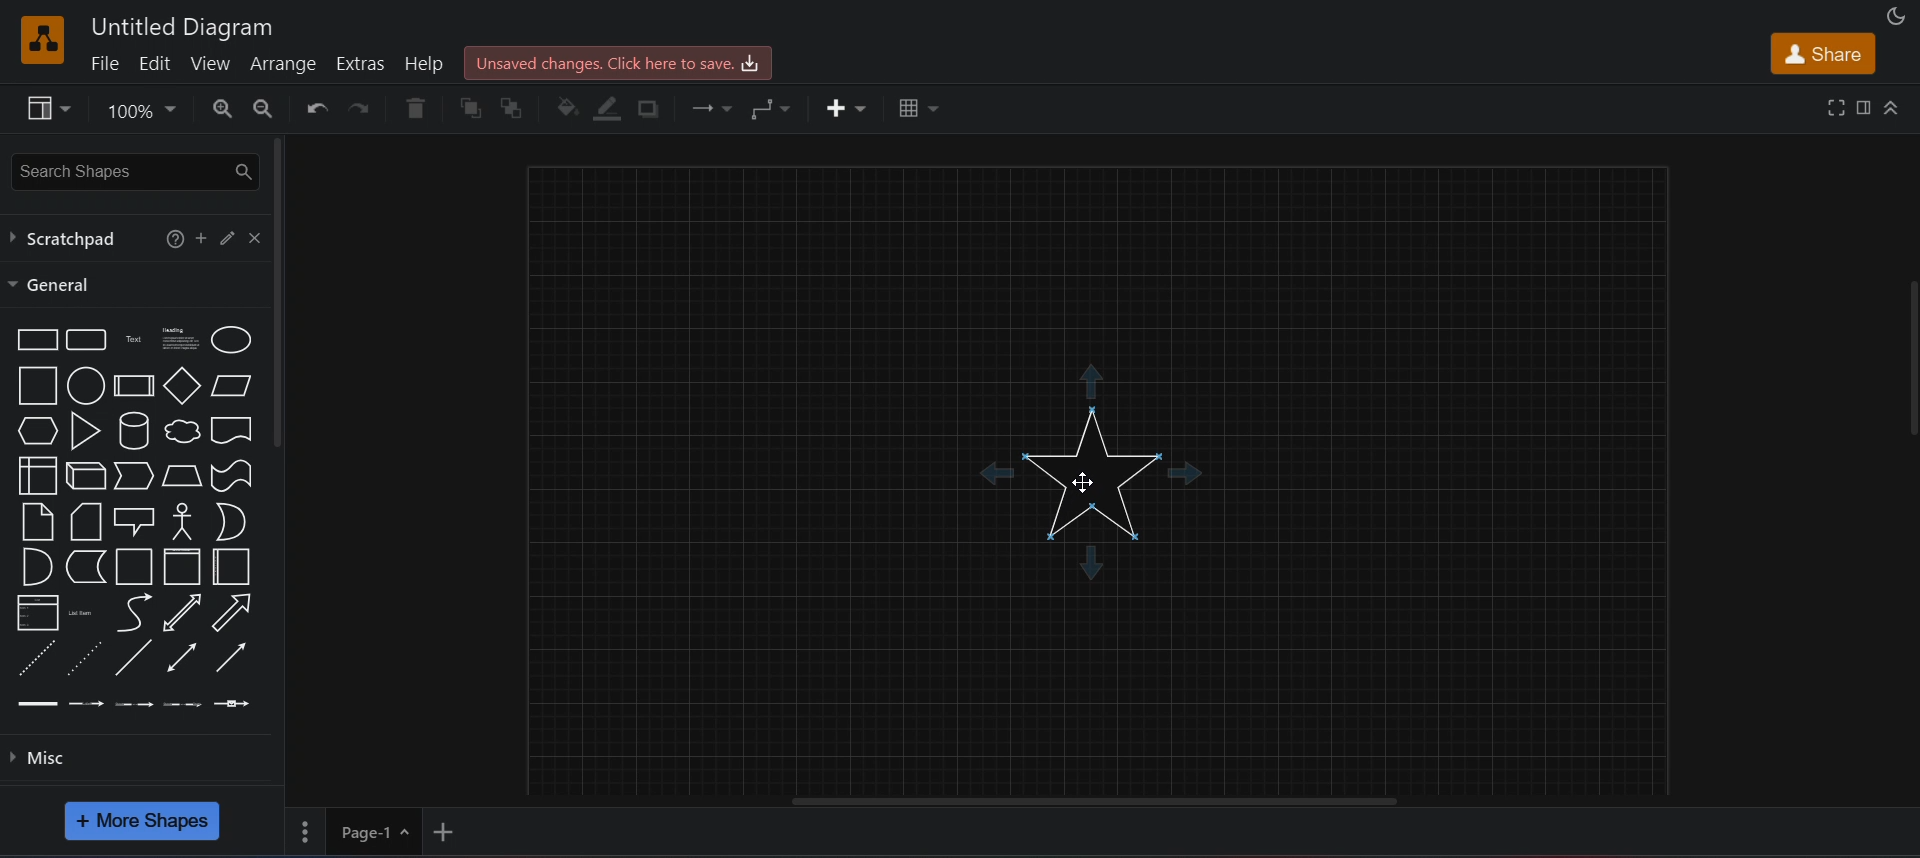  I want to click on triangle, so click(83, 430).